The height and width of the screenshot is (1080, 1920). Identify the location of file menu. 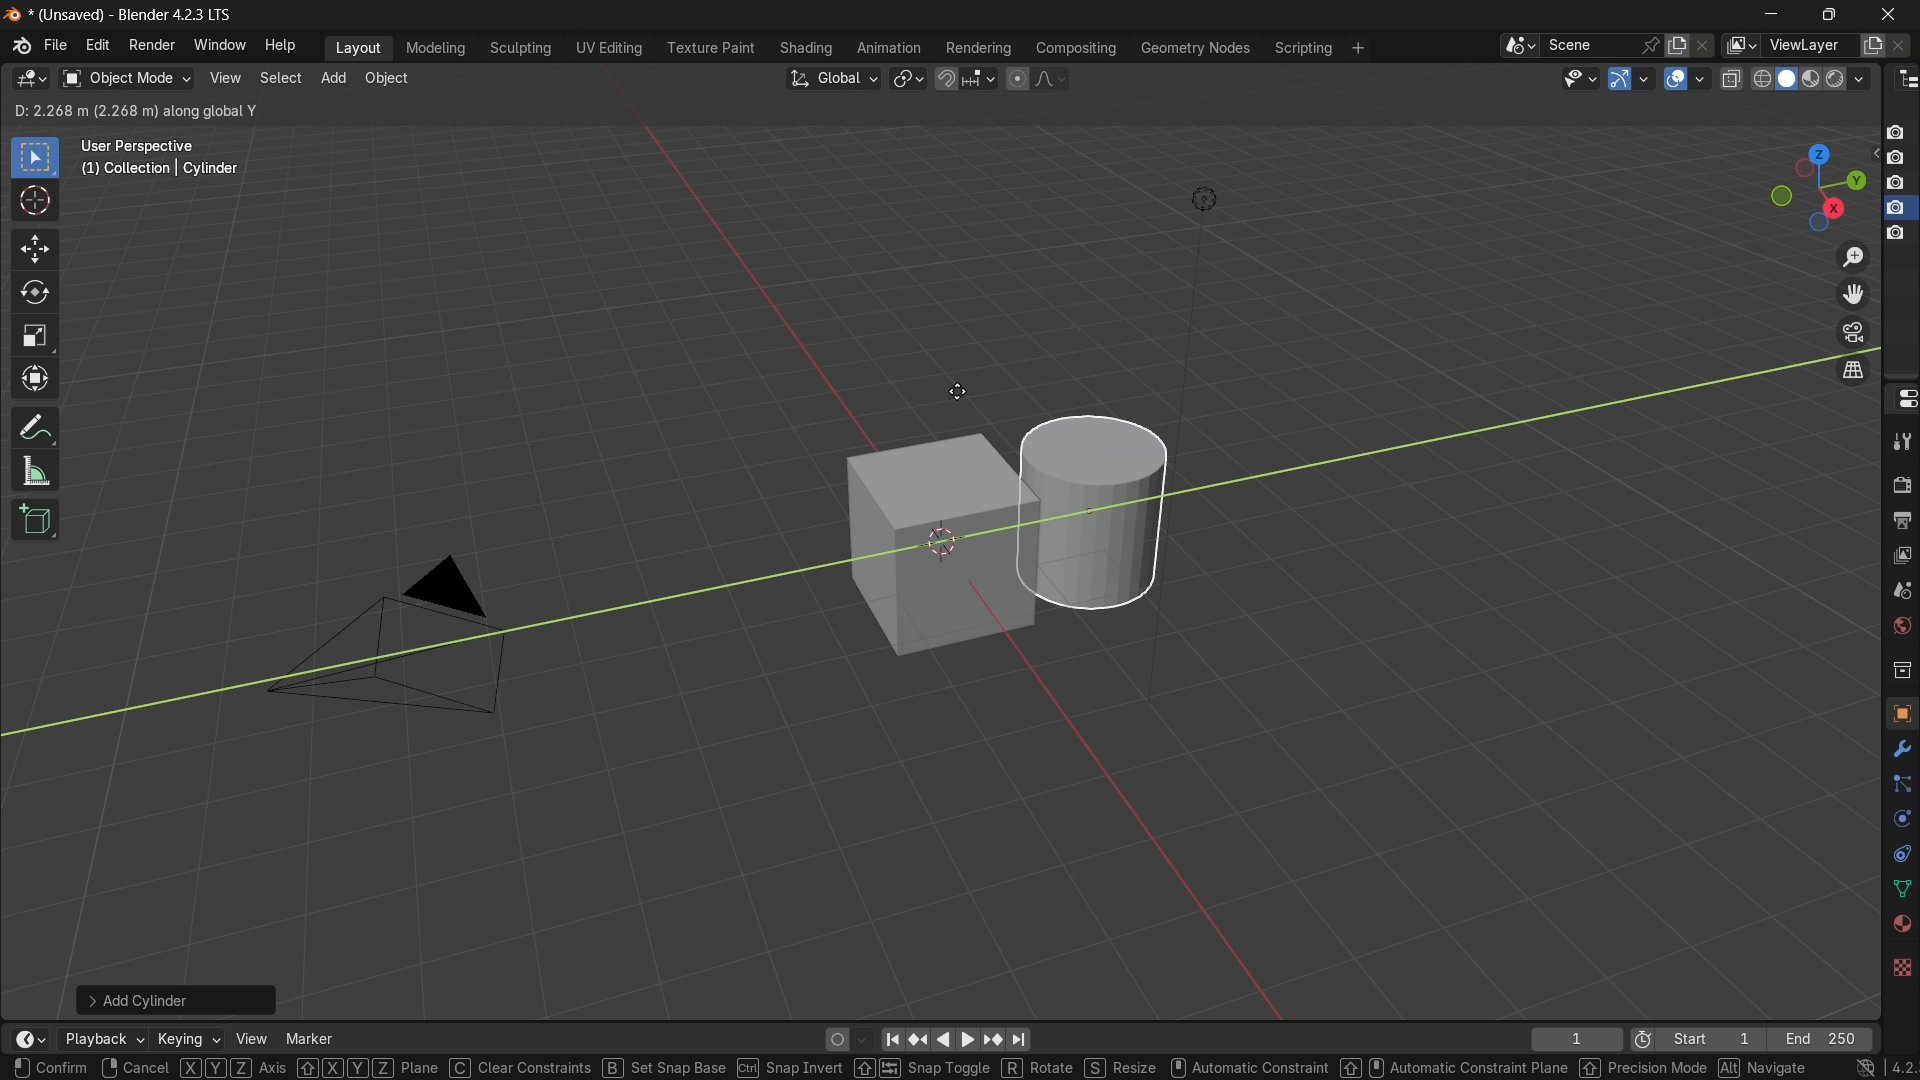
(55, 46).